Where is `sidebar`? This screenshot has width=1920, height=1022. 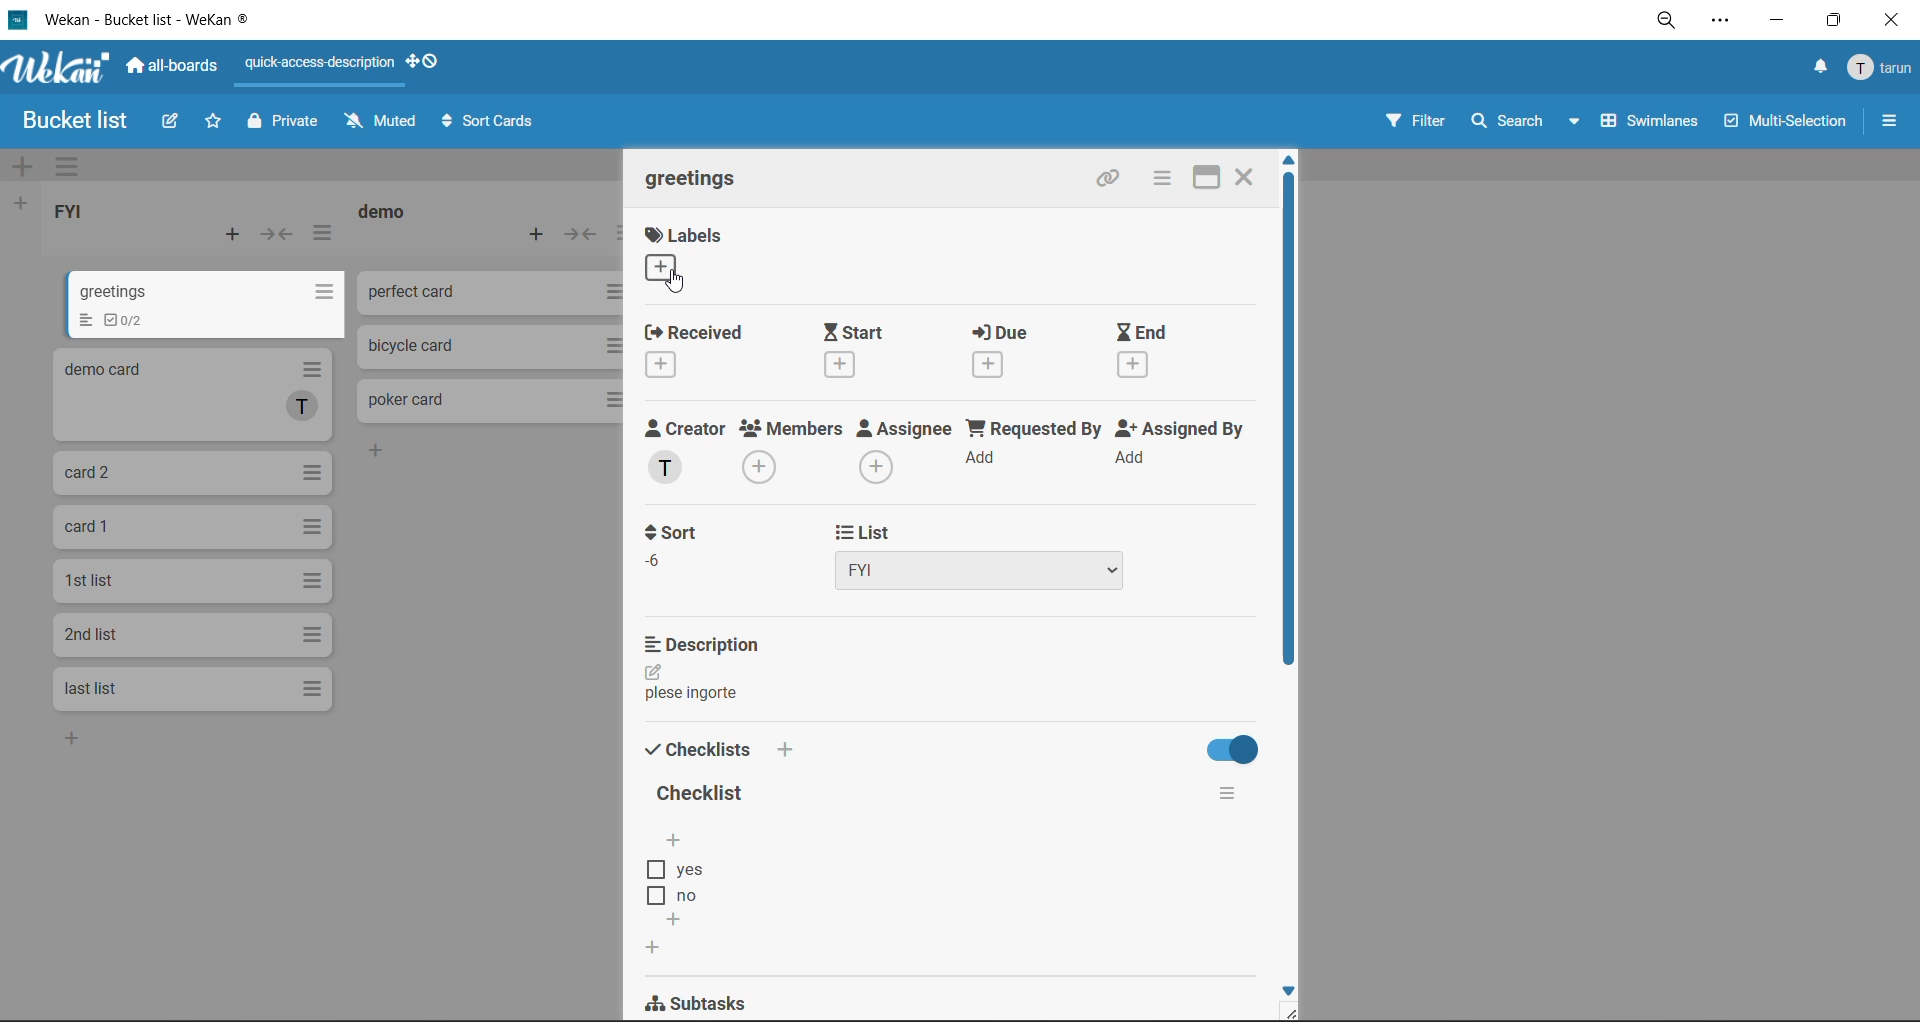 sidebar is located at coordinates (1888, 118).